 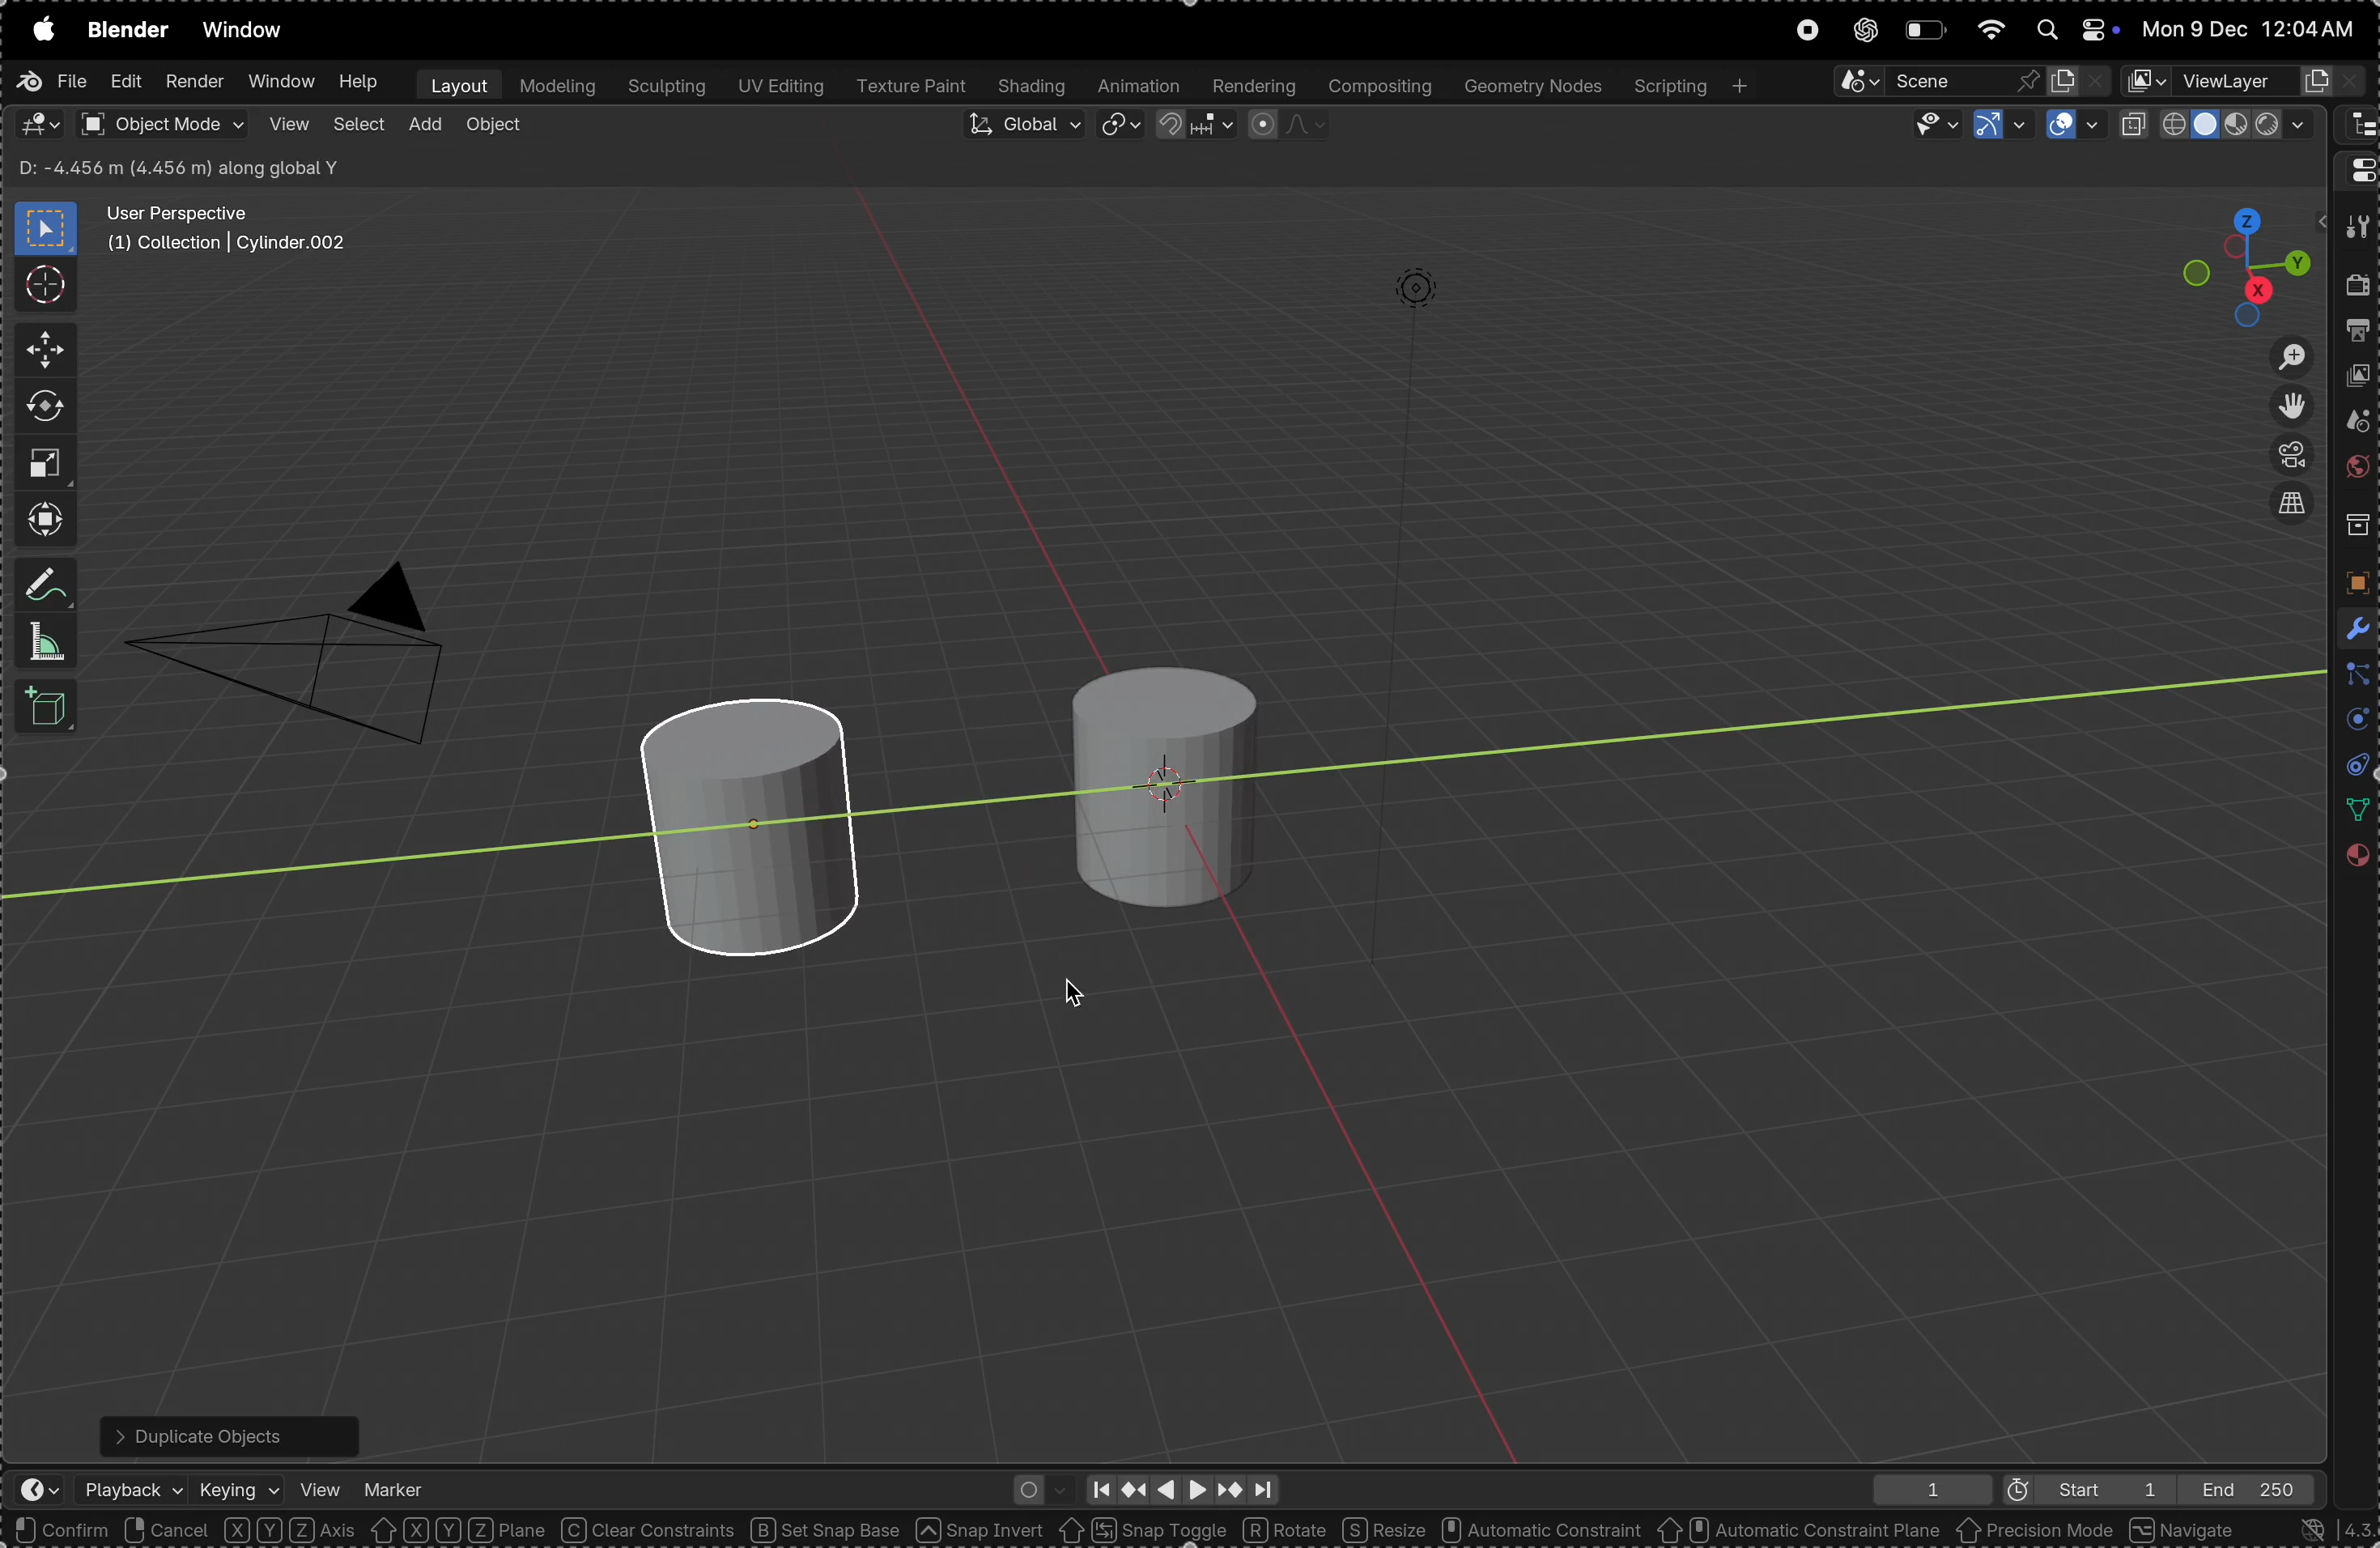 What do you see at coordinates (359, 82) in the screenshot?
I see `help` at bounding box center [359, 82].